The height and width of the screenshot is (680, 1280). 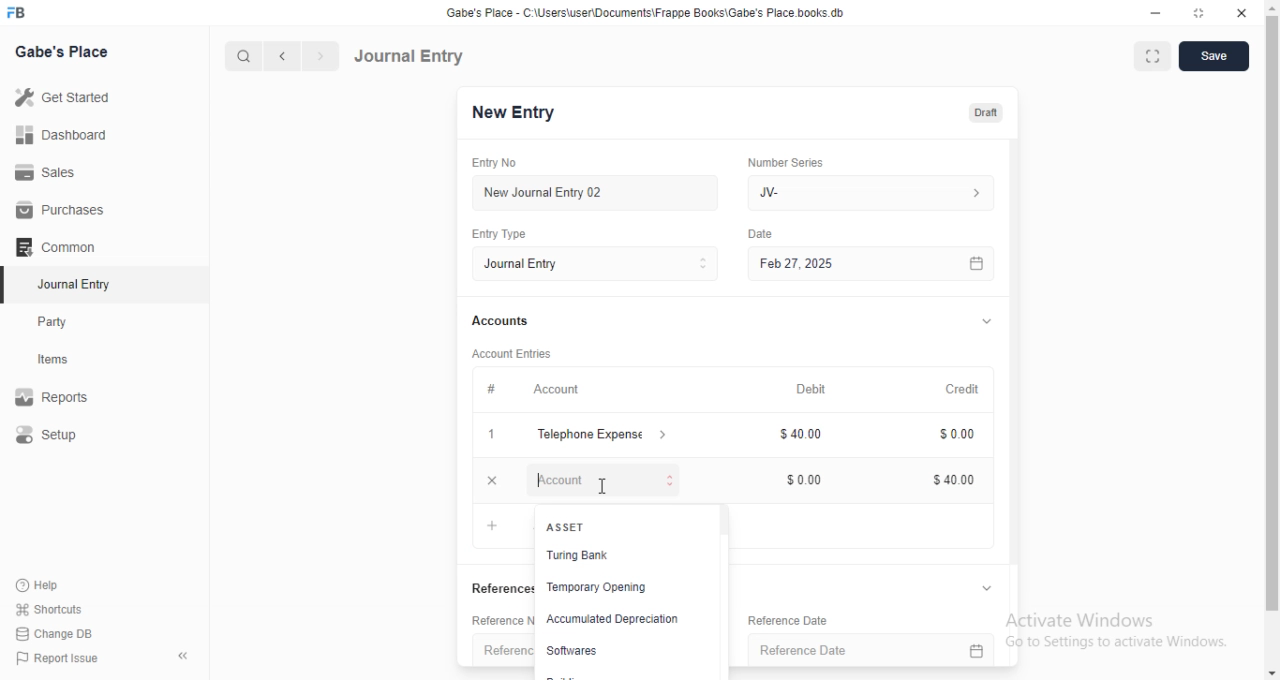 What do you see at coordinates (70, 284) in the screenshot?
I see `Journal Entry` at bounding box center [70, 284].